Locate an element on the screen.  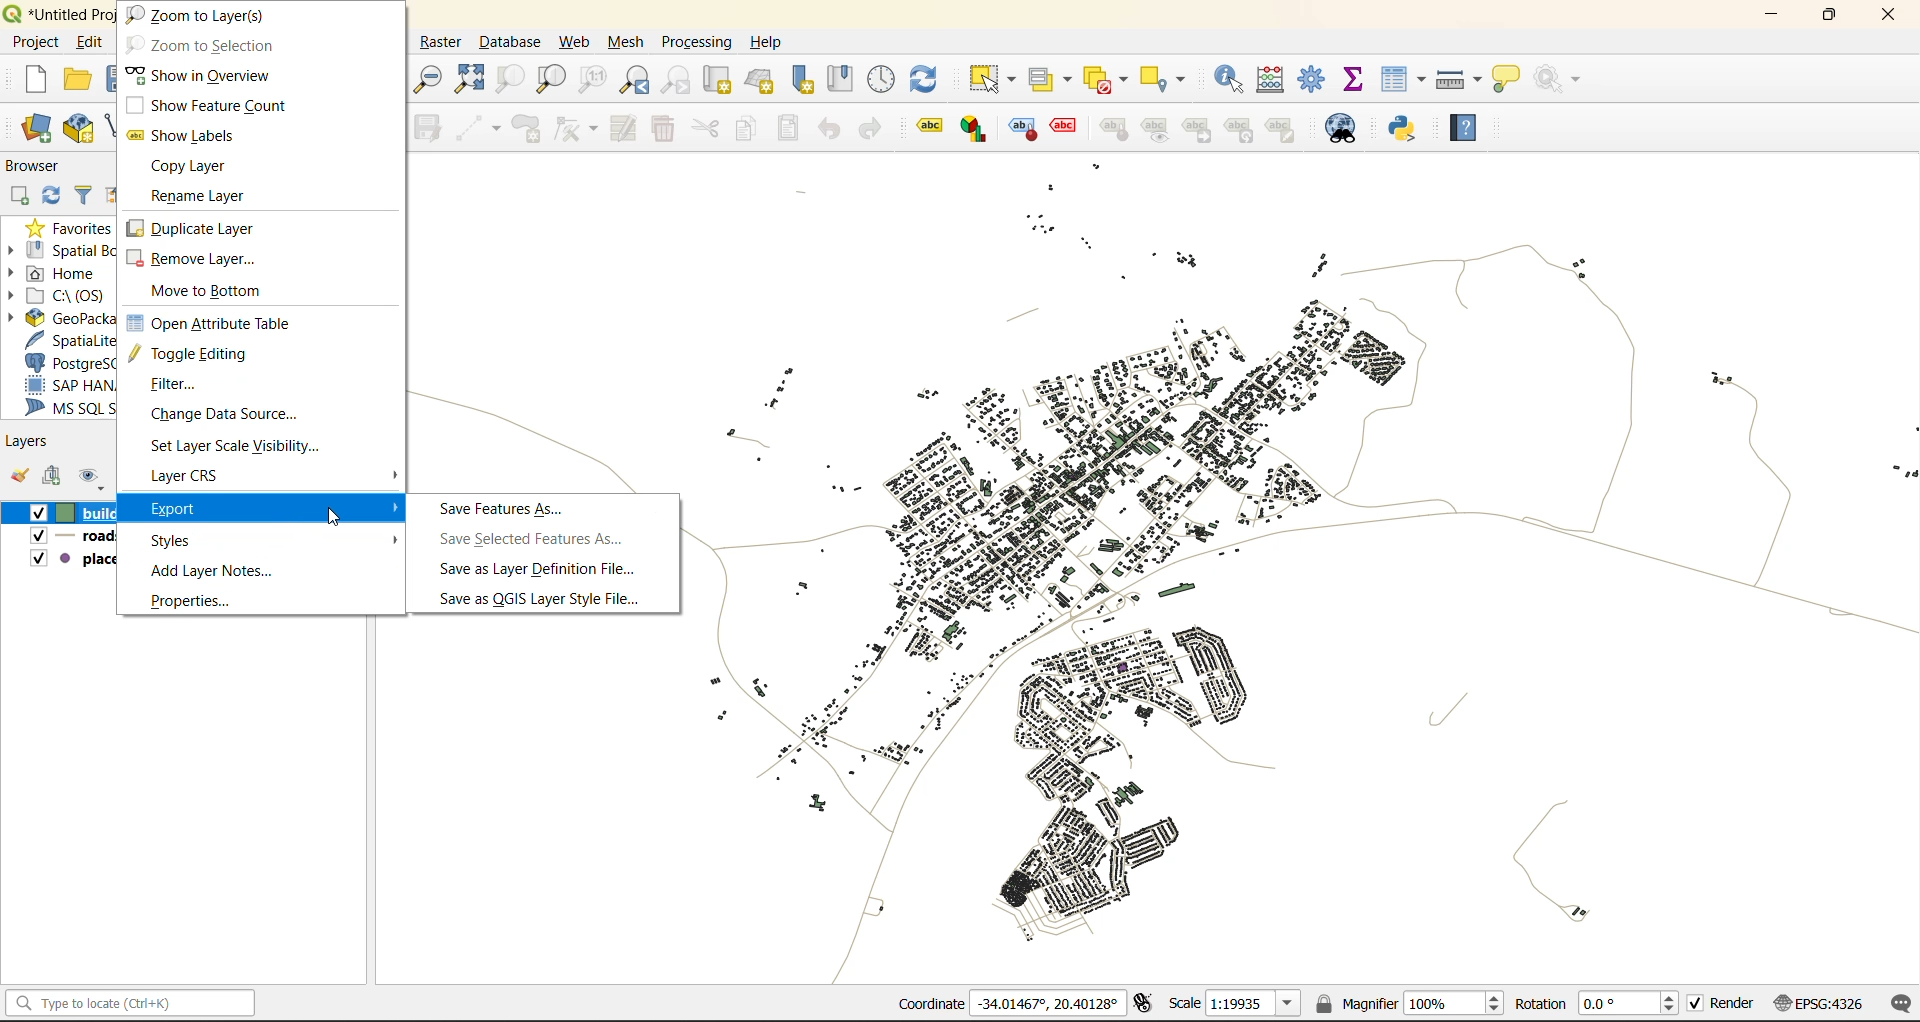
properties is located at coordinates (186, 604).